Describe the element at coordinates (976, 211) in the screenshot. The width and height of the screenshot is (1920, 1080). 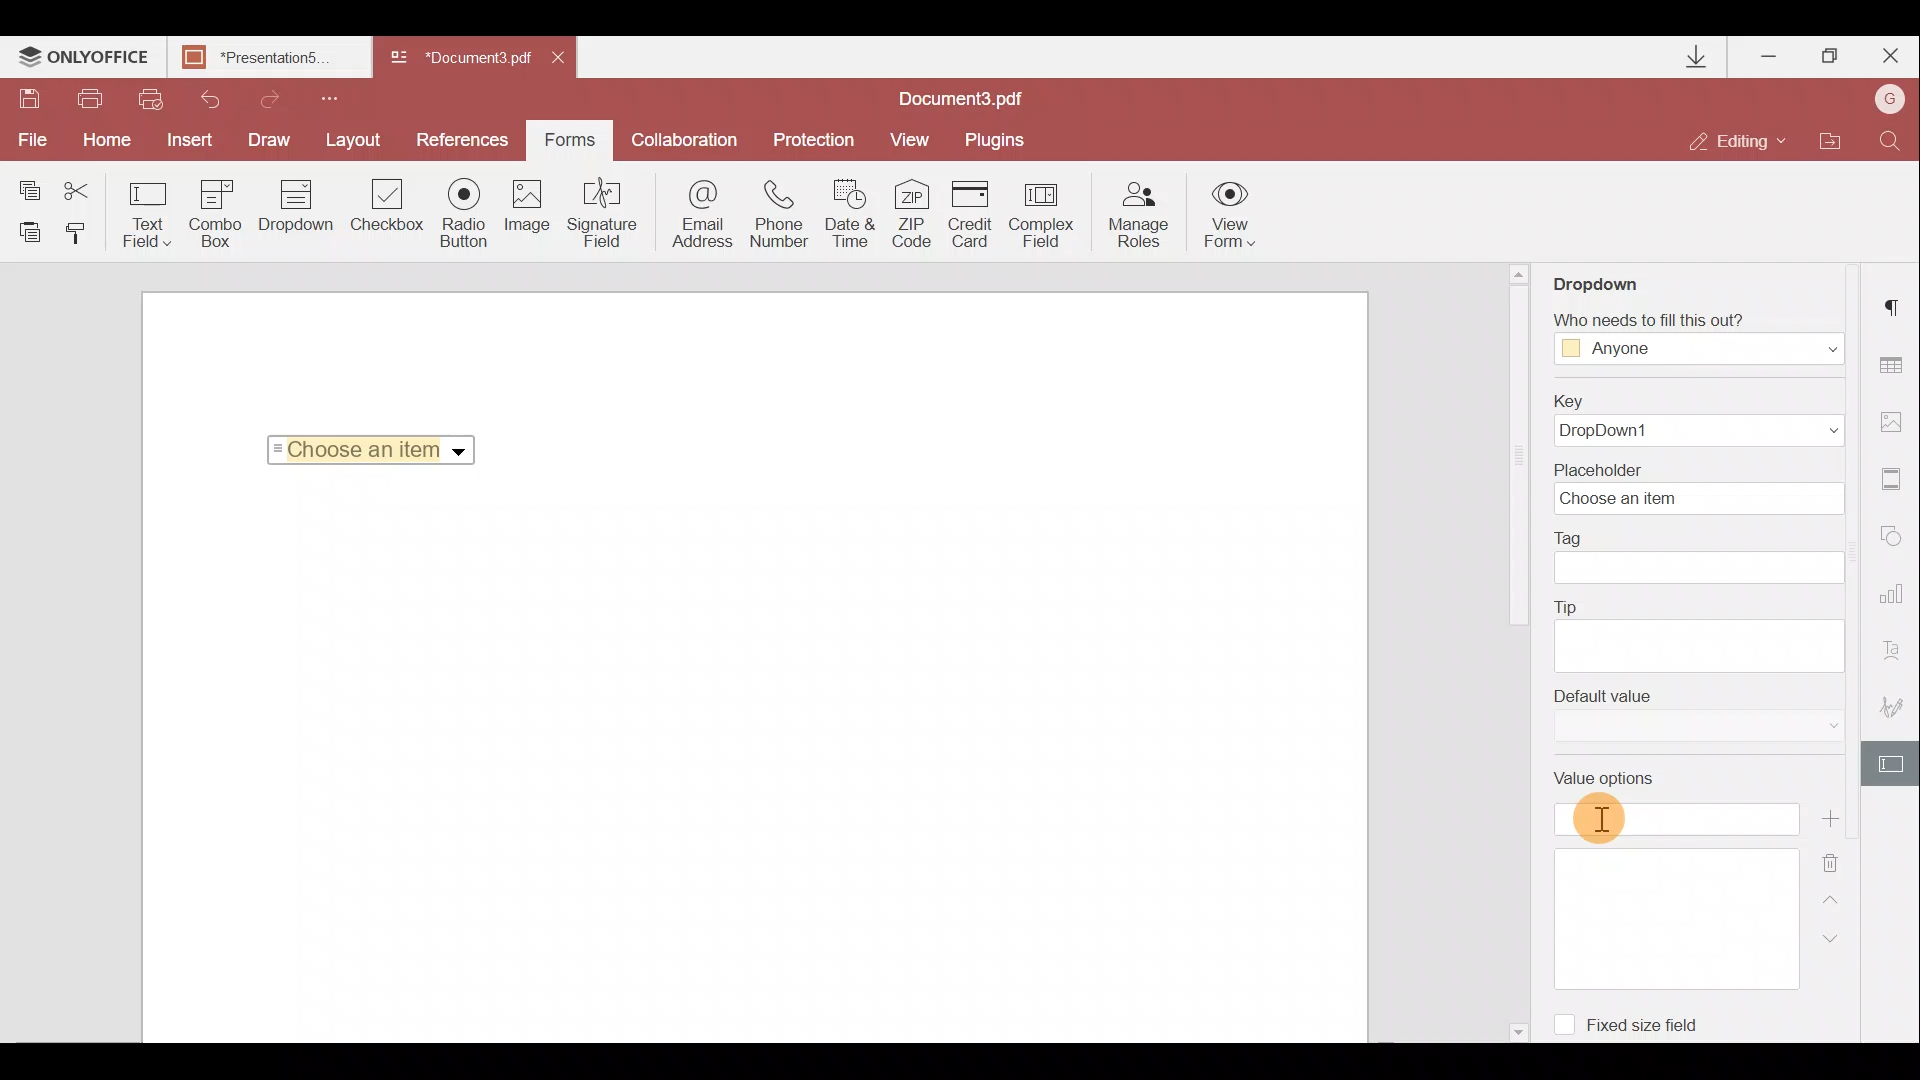
I see `Credit card` at that location.